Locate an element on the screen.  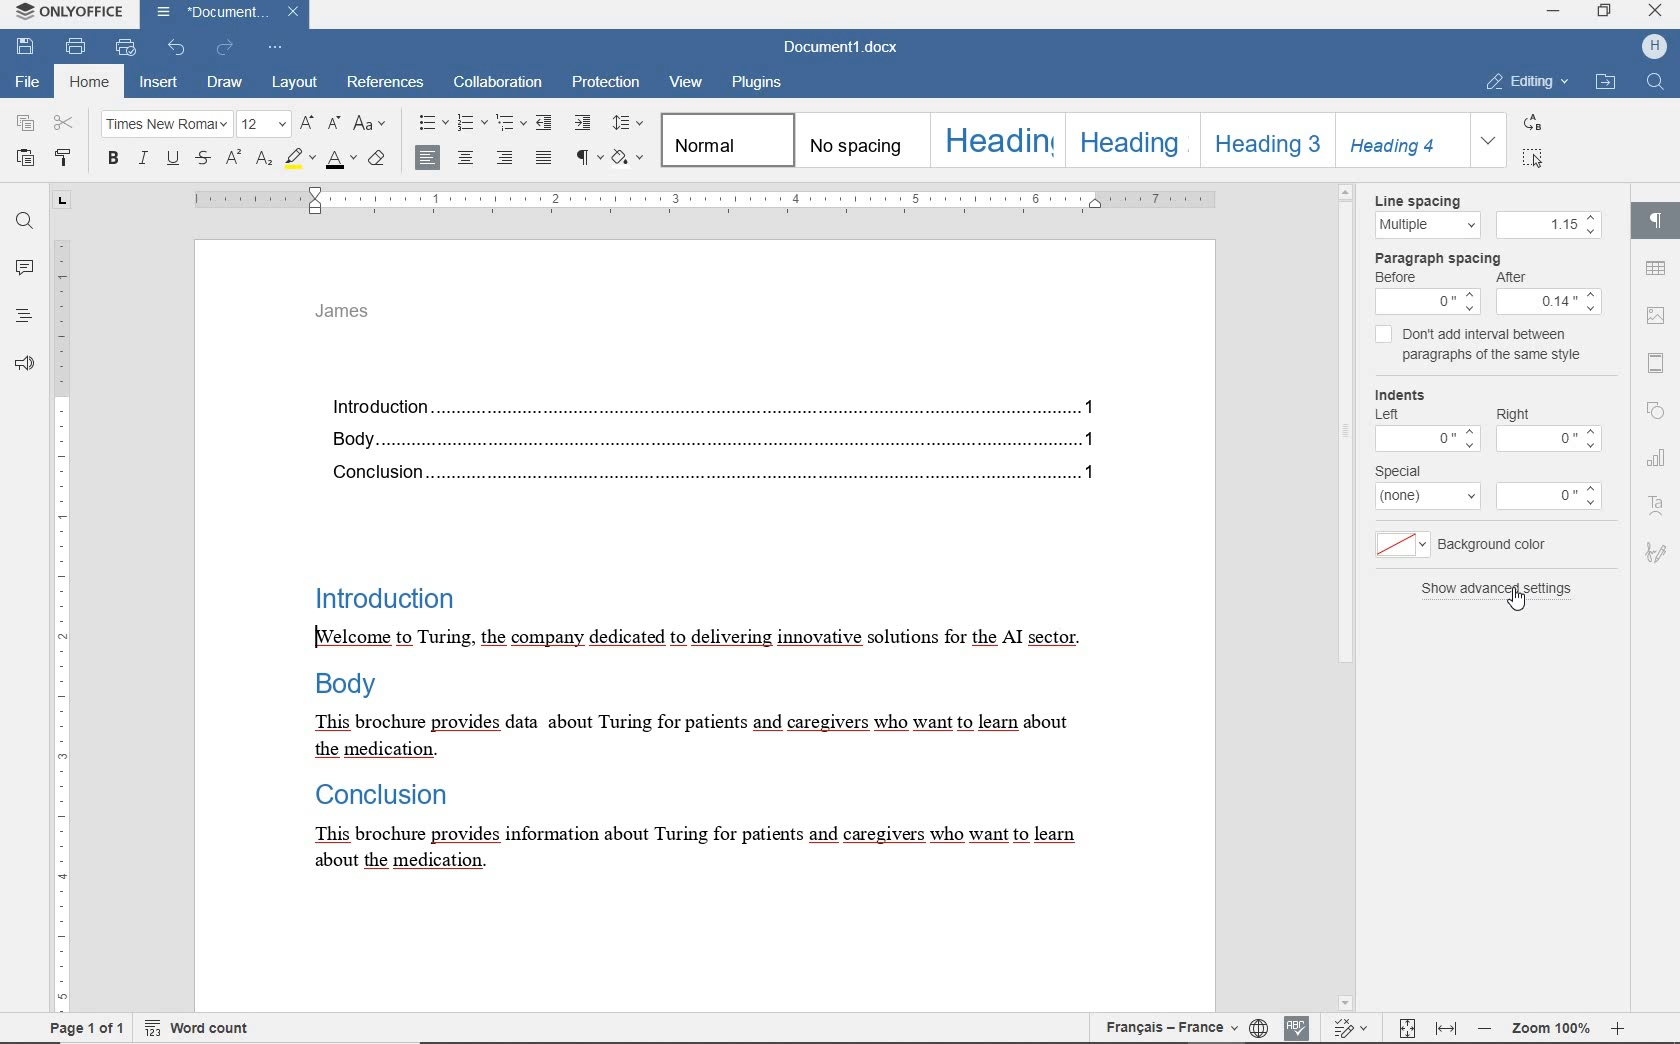
Page 1 of 1 is located at coordinates (80, 1031).